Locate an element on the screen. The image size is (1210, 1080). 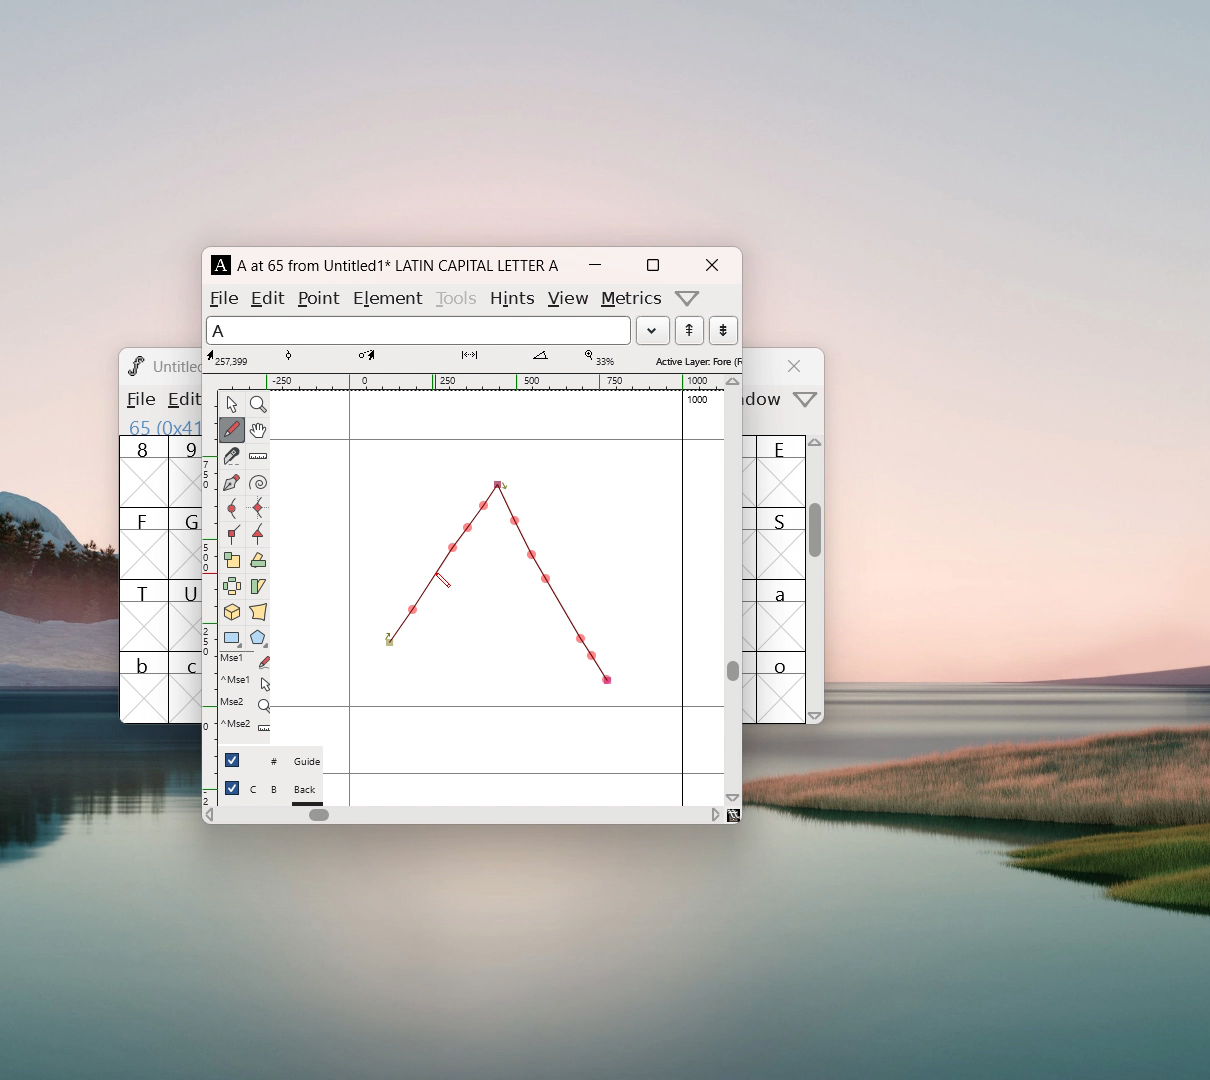
Mse2 is located at coordinates (245, 703).